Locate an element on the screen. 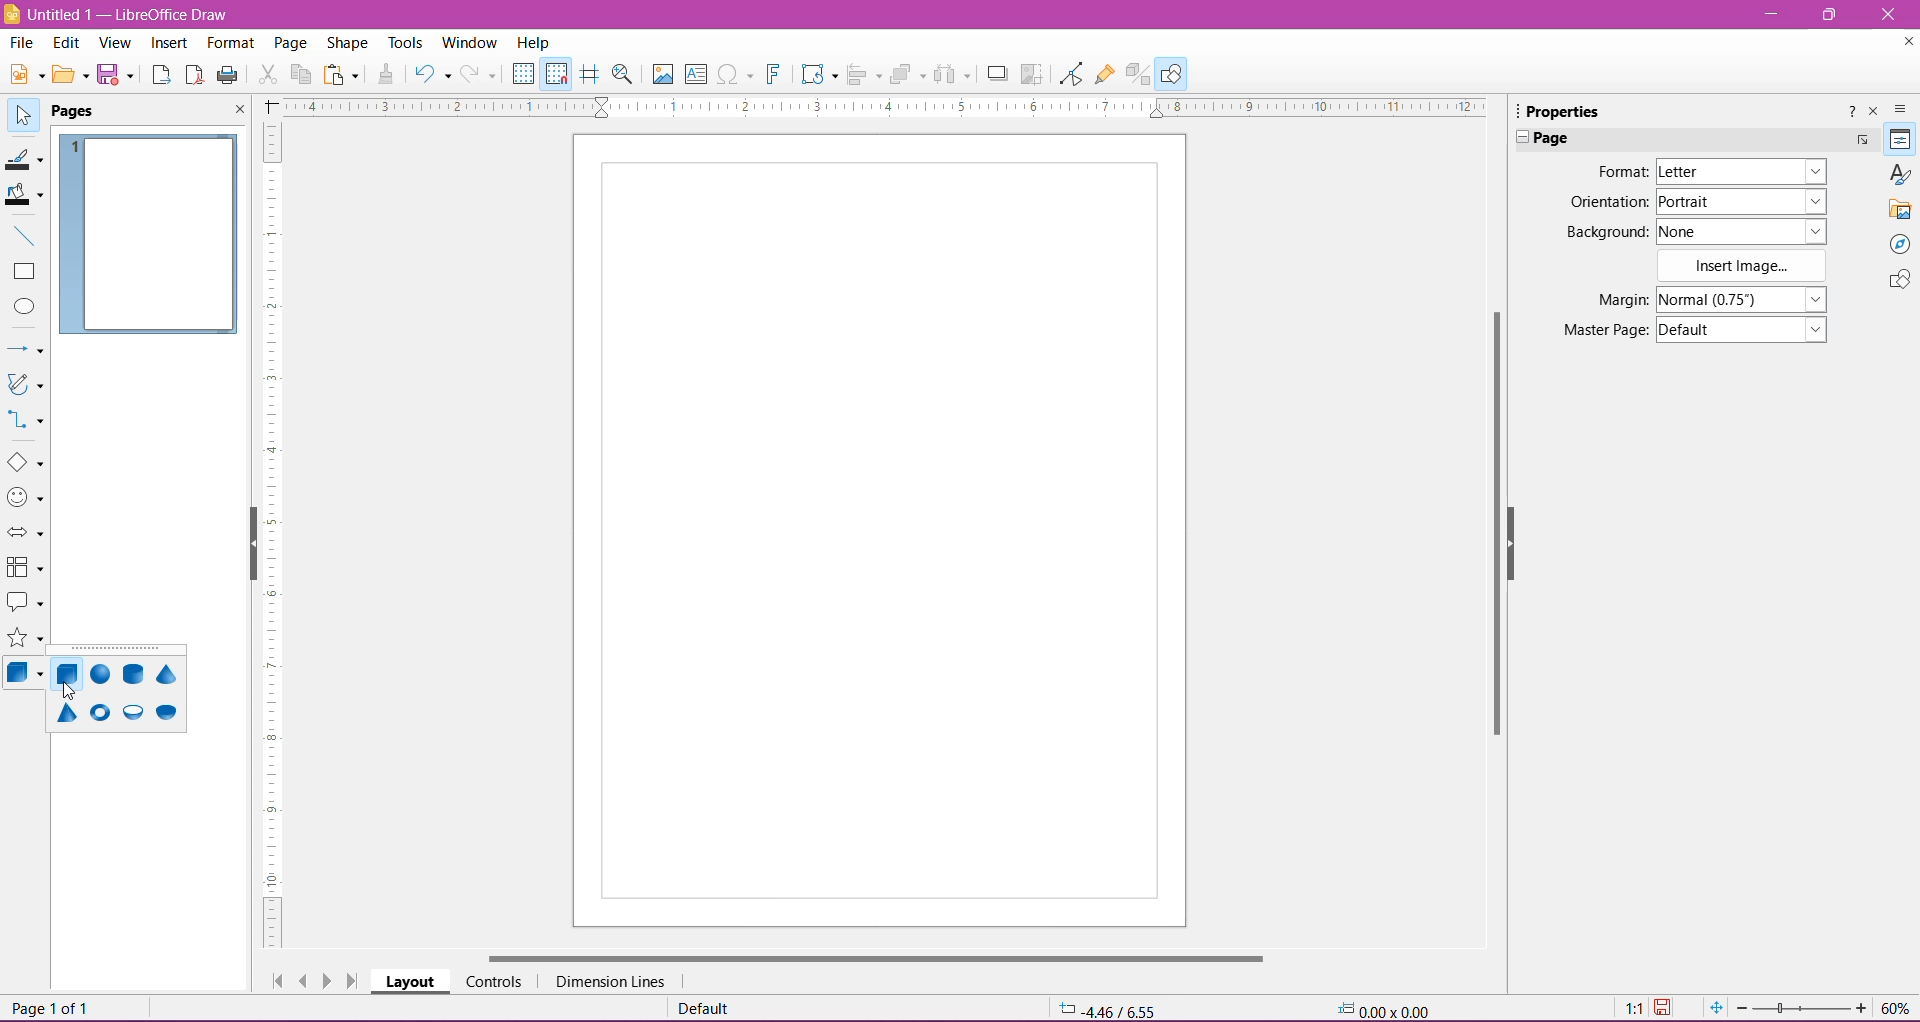 The width and height of the screenshot is (1920, 1022). Set master page is located at coordinates (1743, 328).